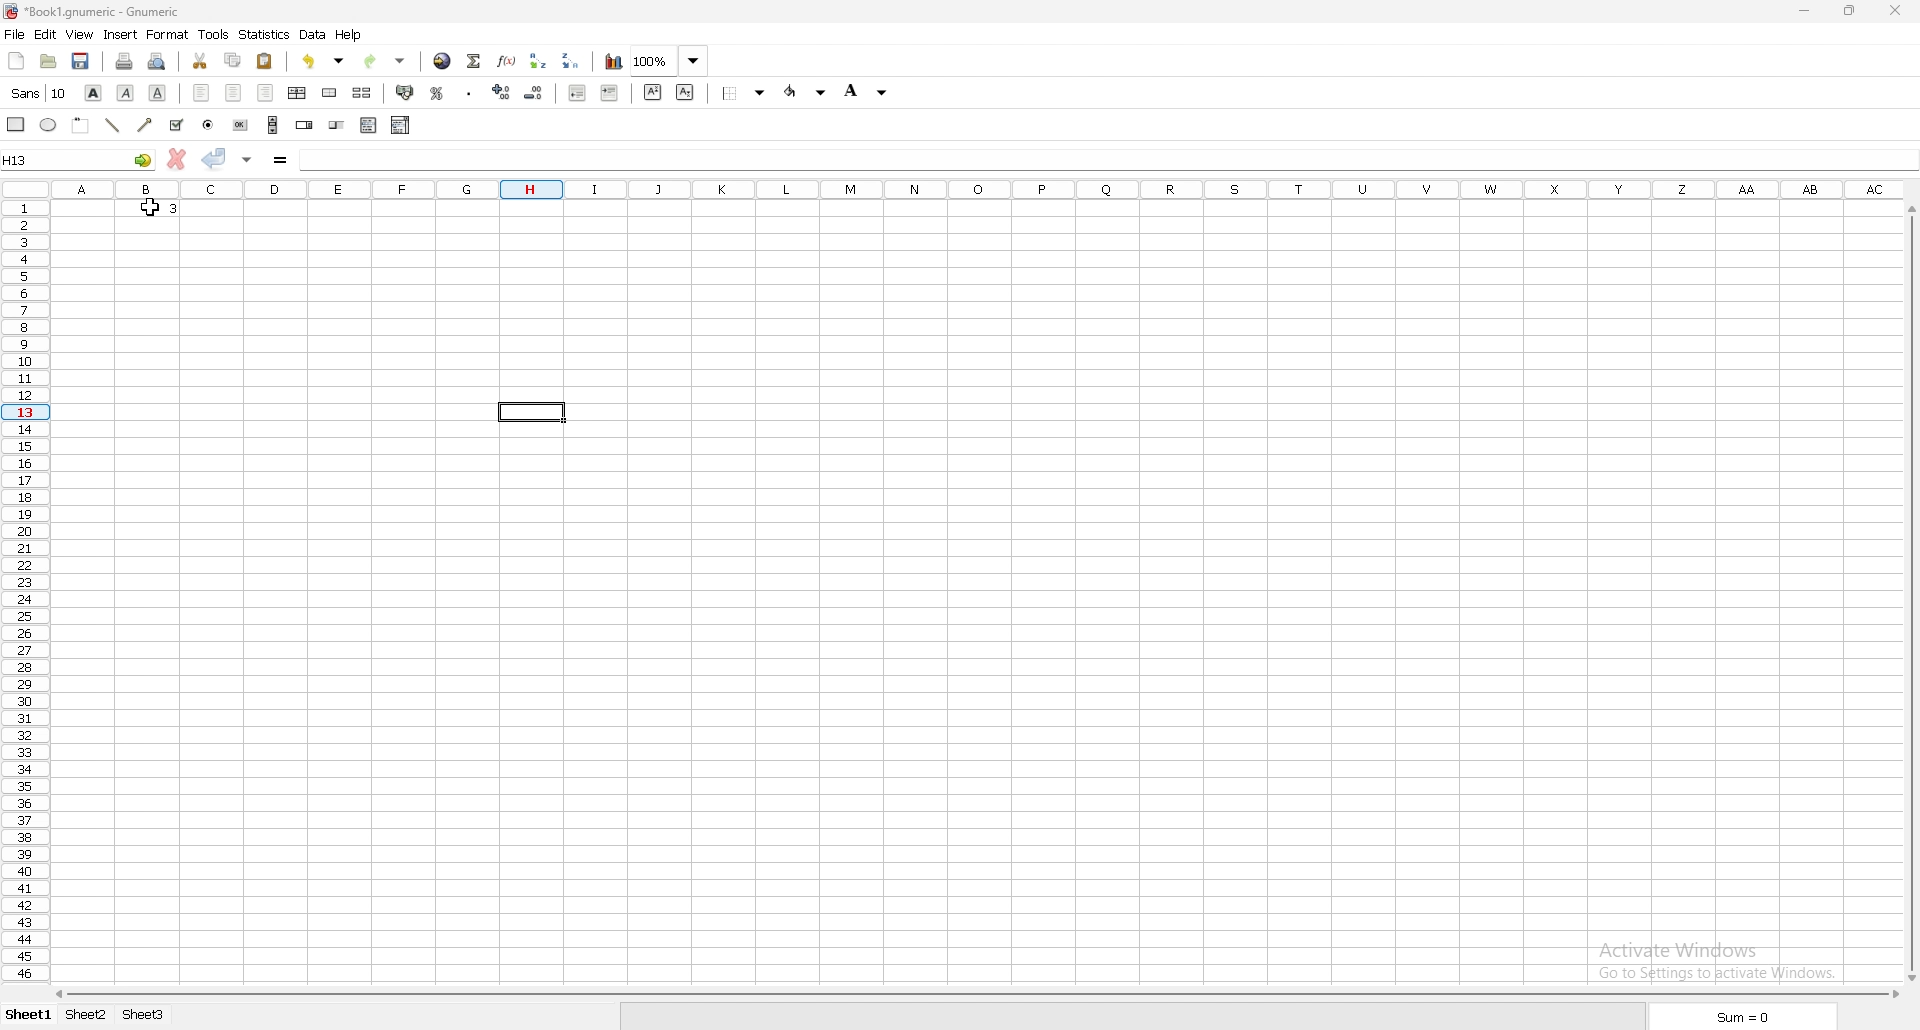 Image resolution: width=1920 pixels, height=1030 pixels. Describe the element at coordinates (437, 93) in the screenshot. I see `percentage` at that location.